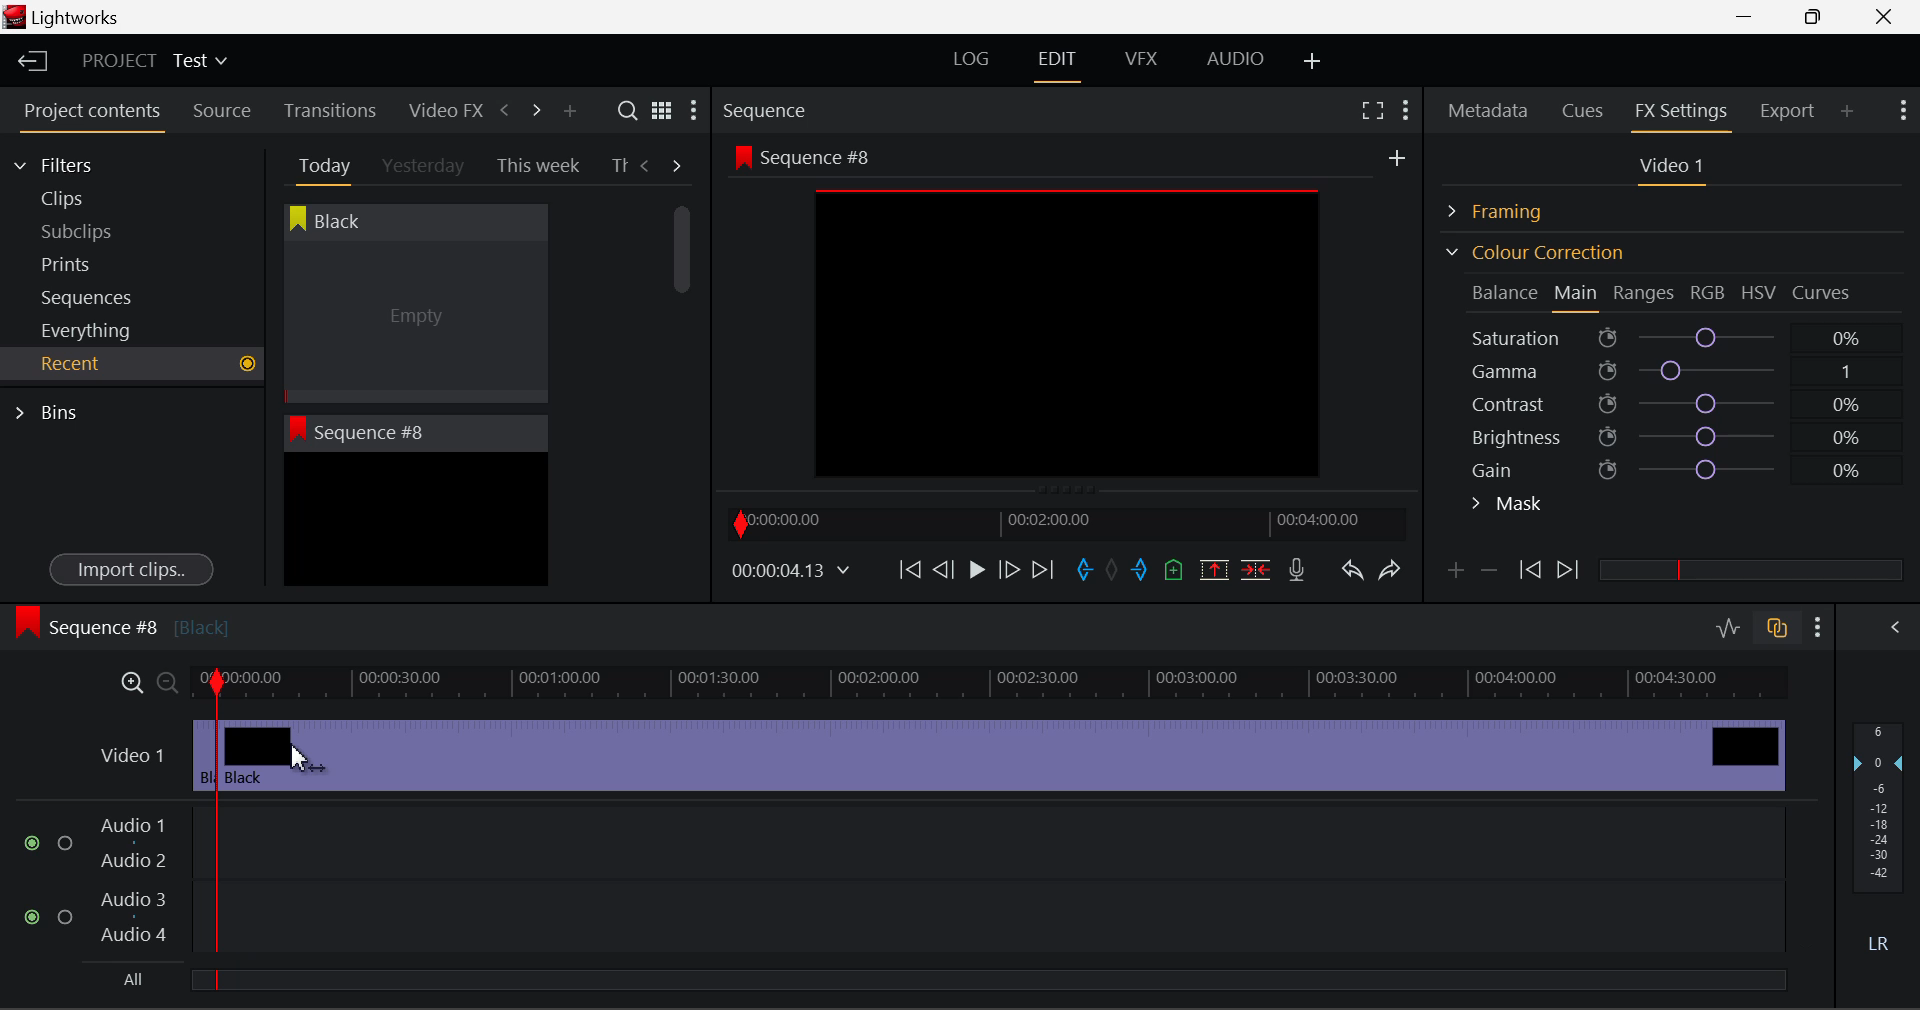  What do you see at coordinates (1145, 61) in the screenshot?
I see `VFX Layout` at bounding box center [1145, 61].